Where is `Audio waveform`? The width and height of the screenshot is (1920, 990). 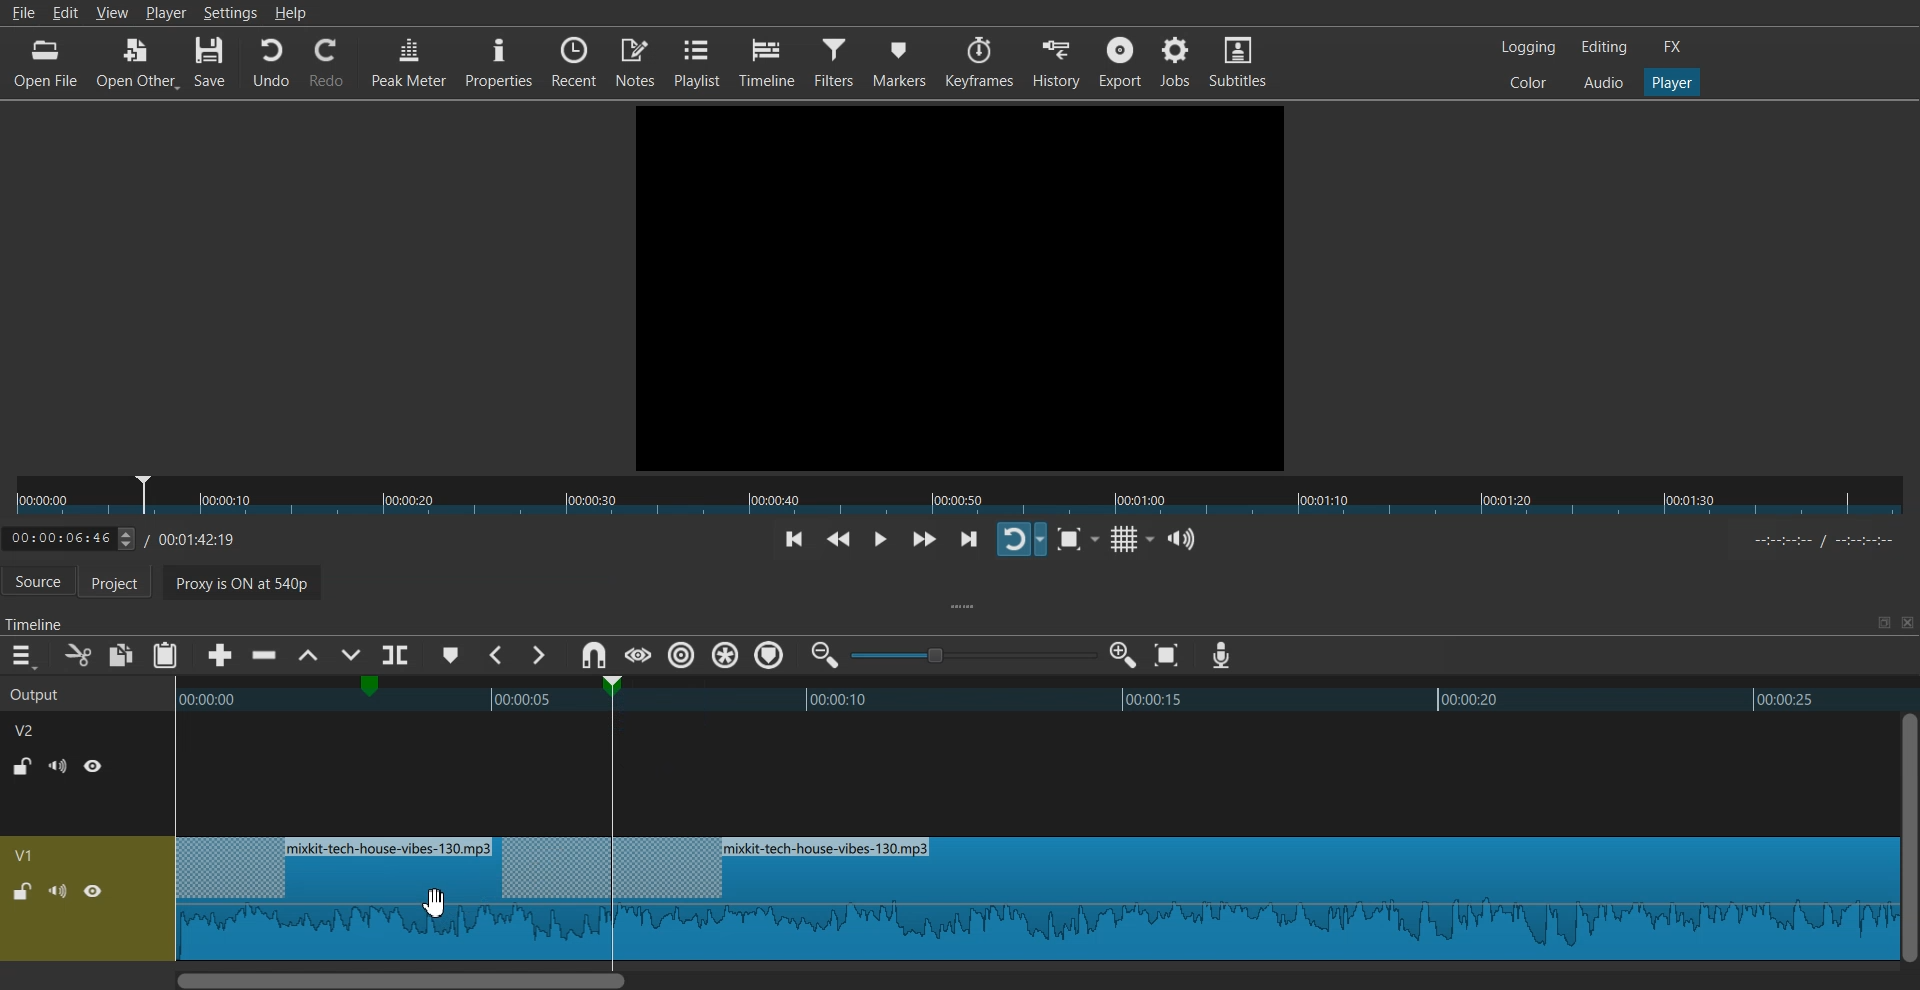 Audio waveform is located at coordinates (1031, 900).